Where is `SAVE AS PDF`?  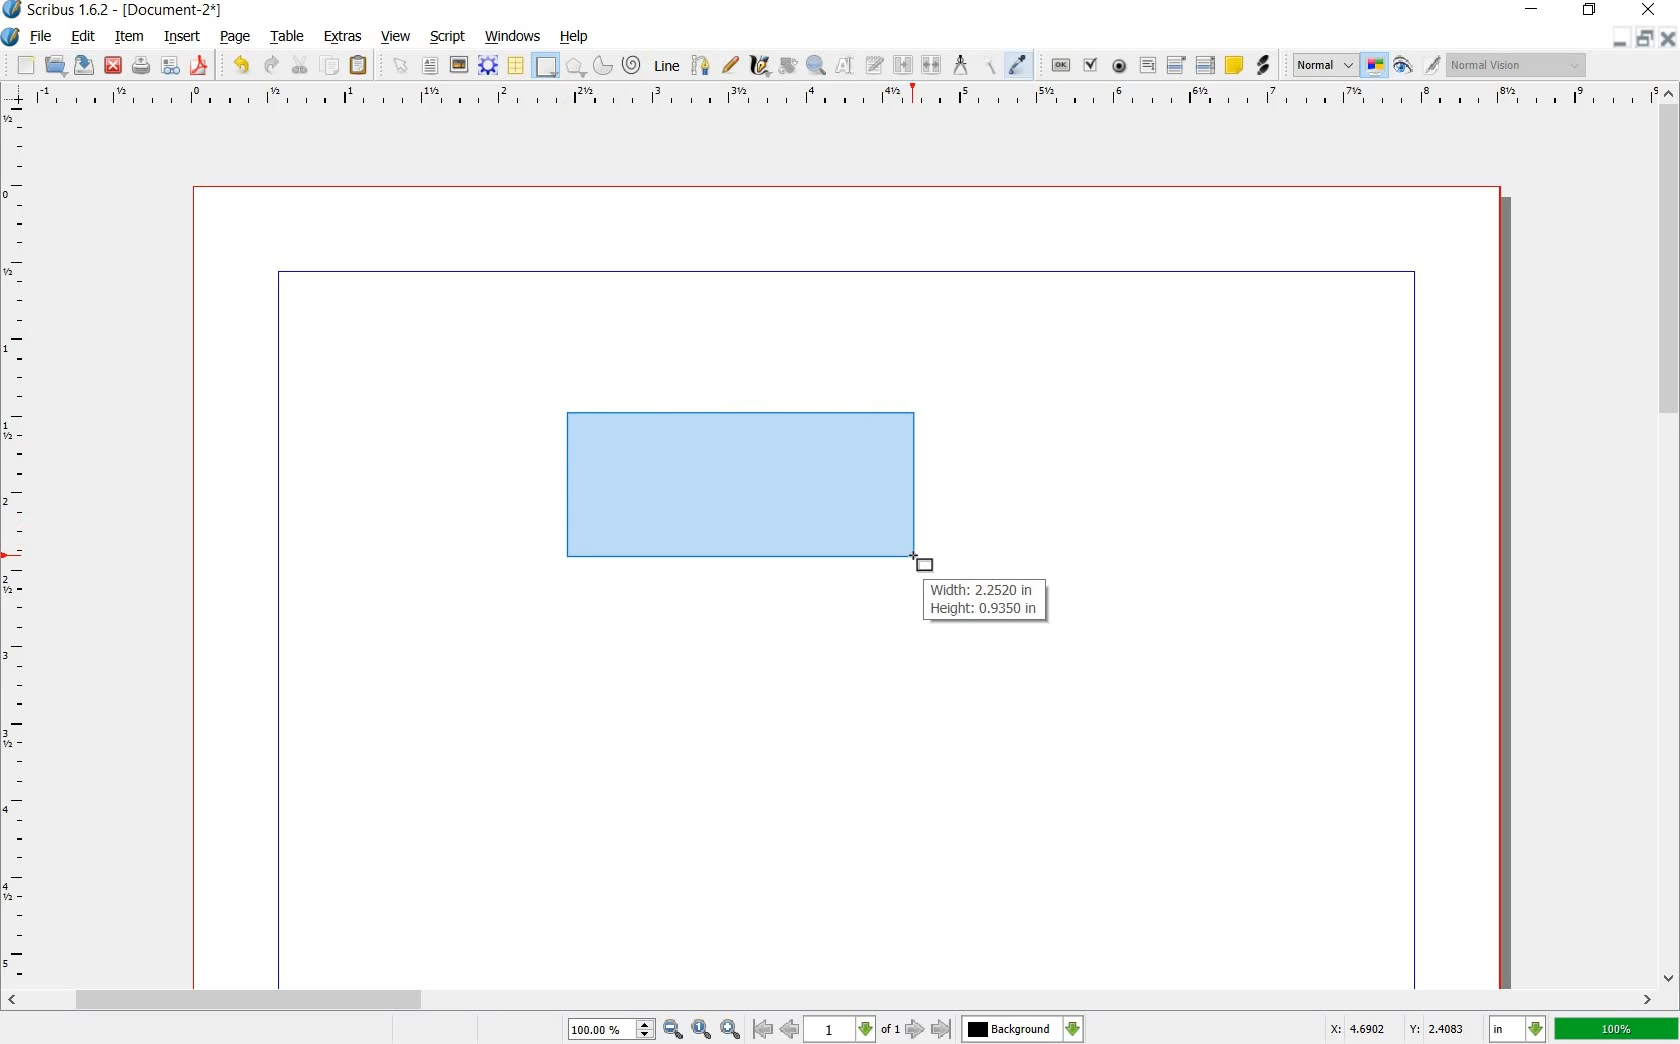
SAVE AS PDF is located at coordinates (202, 66).